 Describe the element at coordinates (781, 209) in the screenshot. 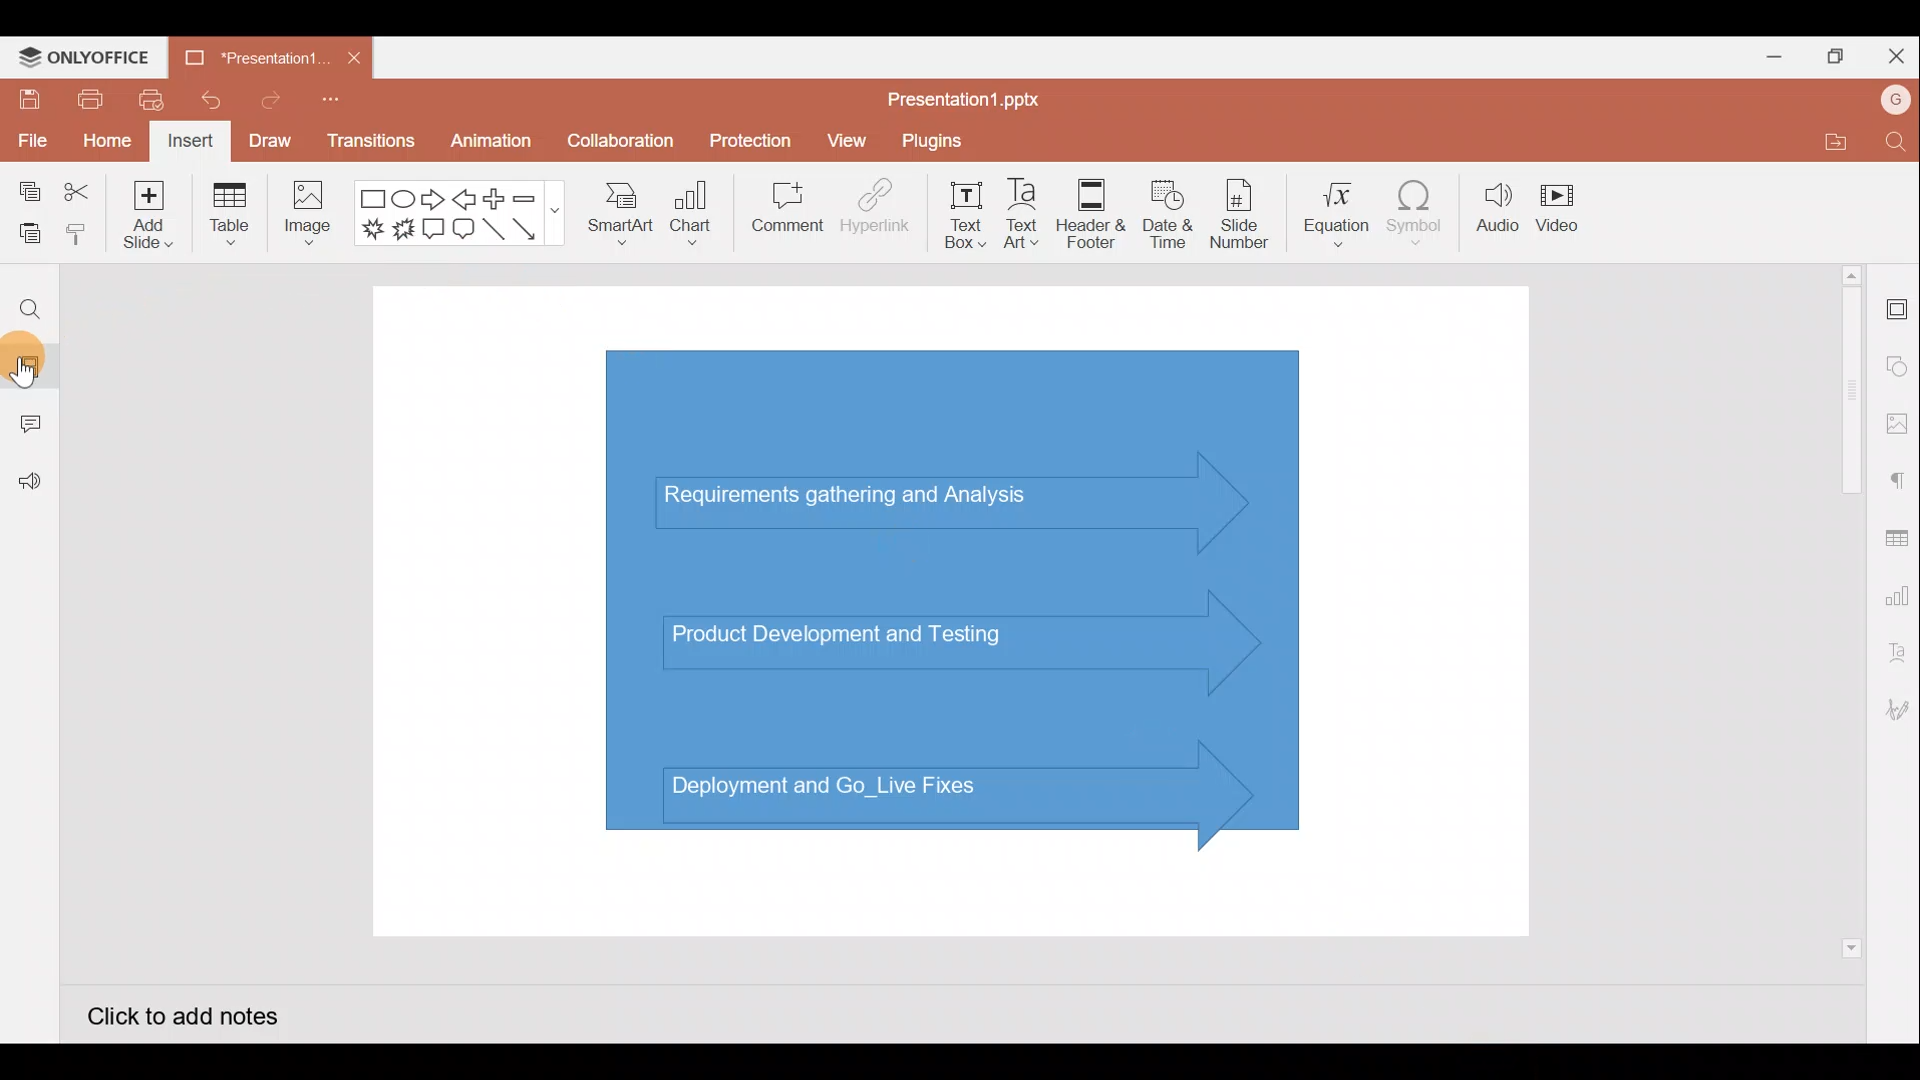

I see `Comment` at that location.